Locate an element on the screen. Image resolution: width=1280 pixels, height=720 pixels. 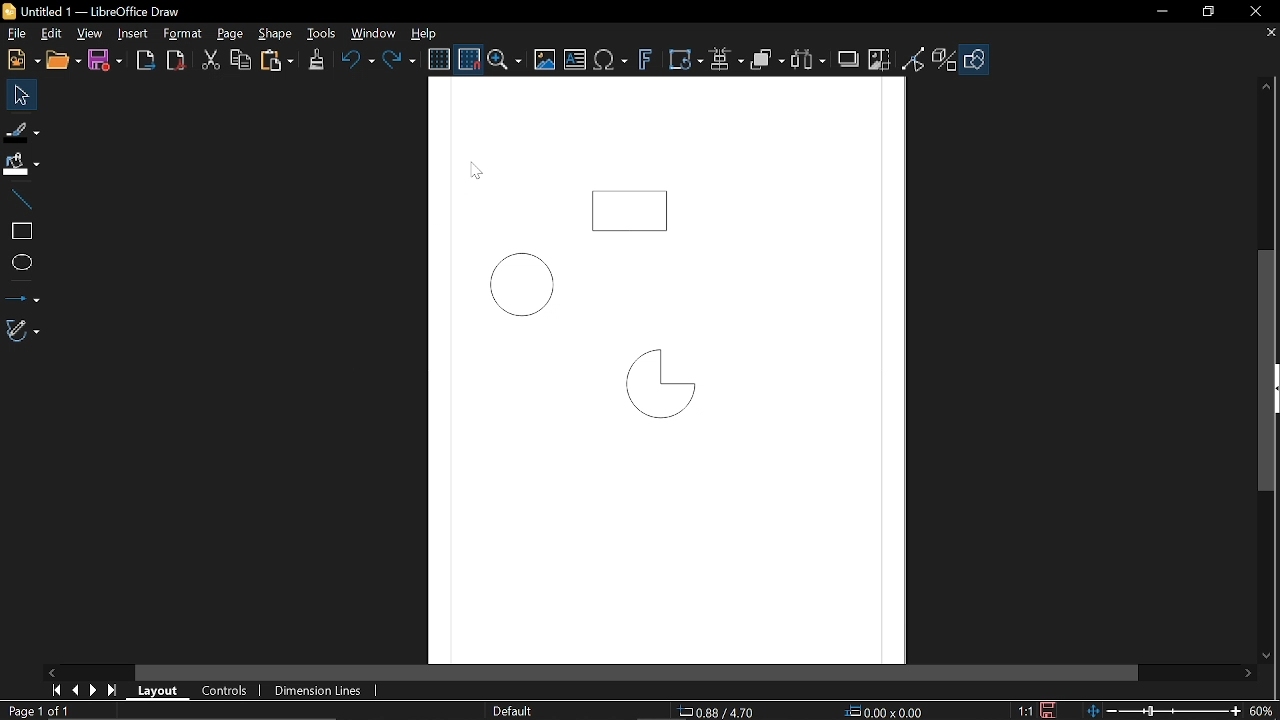
Undo is located at coordinates (356, 62).